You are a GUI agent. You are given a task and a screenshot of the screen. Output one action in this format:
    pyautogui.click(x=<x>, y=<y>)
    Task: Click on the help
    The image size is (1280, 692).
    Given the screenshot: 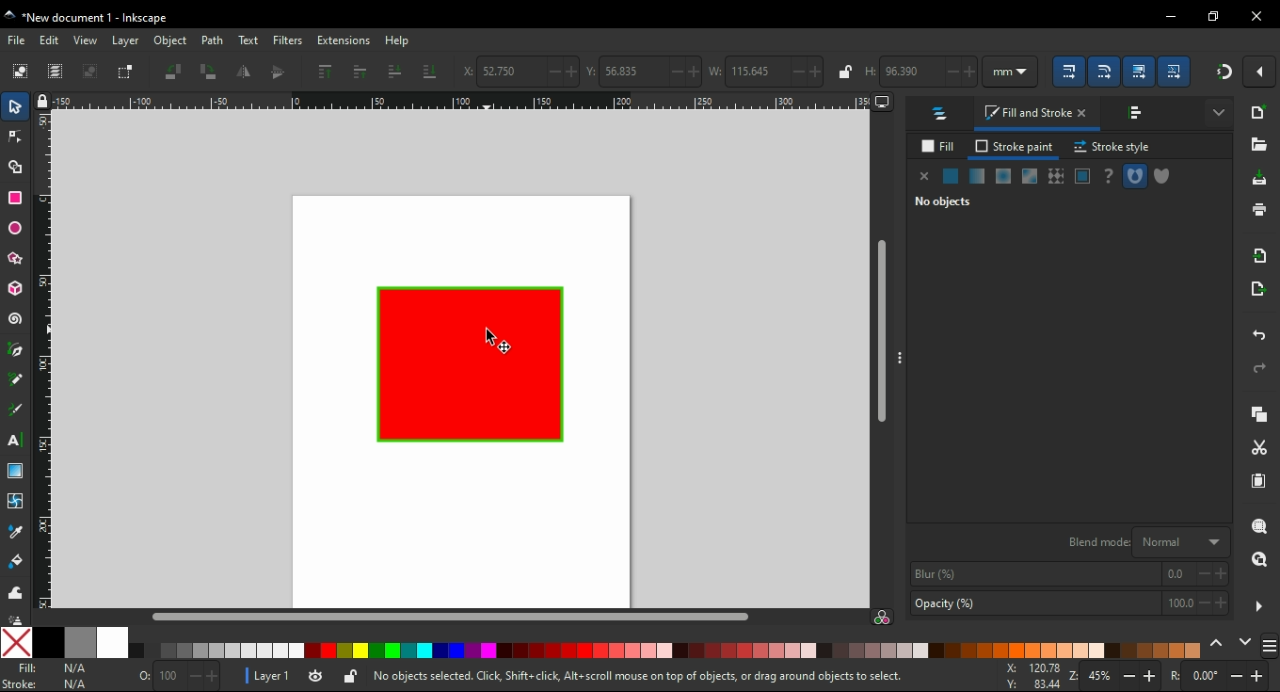 What is the action you would take?
    pyautogui.click(x=397, y=42)
    